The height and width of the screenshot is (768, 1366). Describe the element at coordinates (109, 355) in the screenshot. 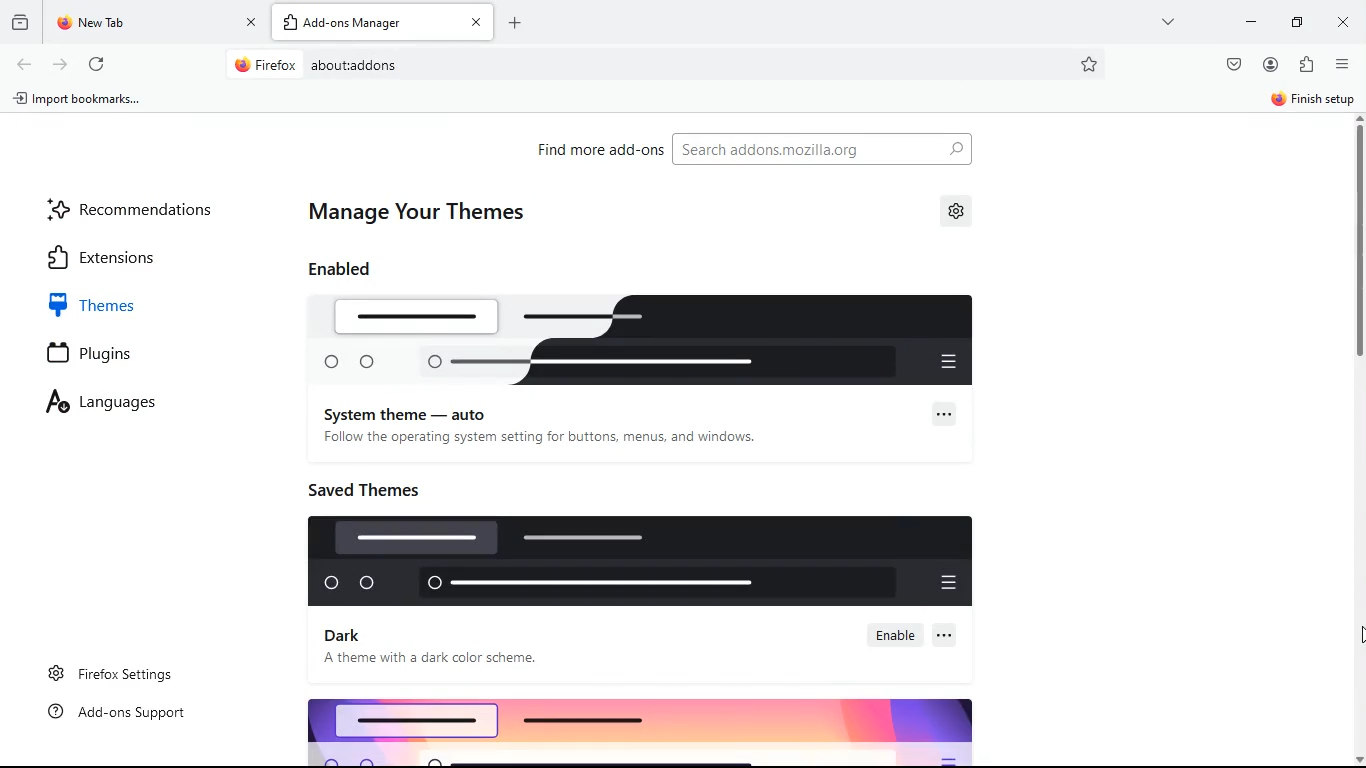

I see `plugins` at that location.